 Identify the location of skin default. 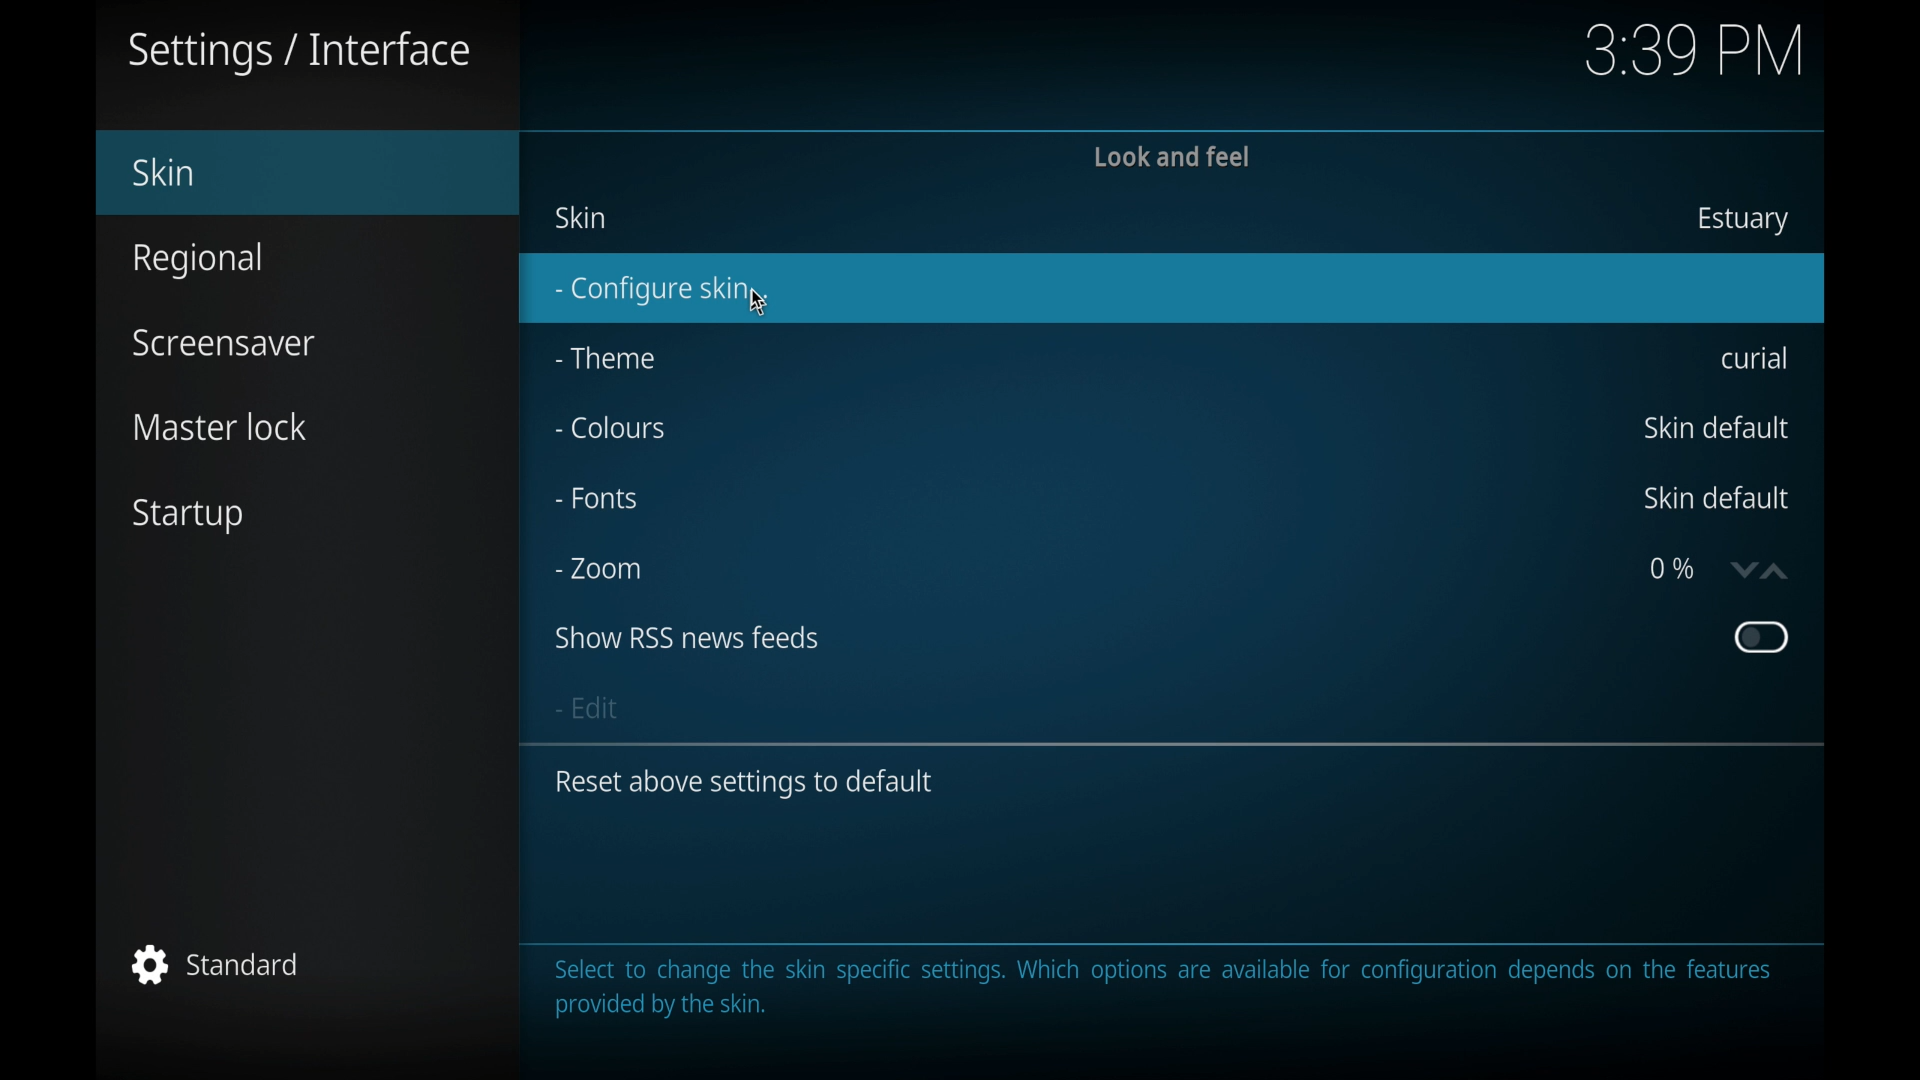
(1720, 427).